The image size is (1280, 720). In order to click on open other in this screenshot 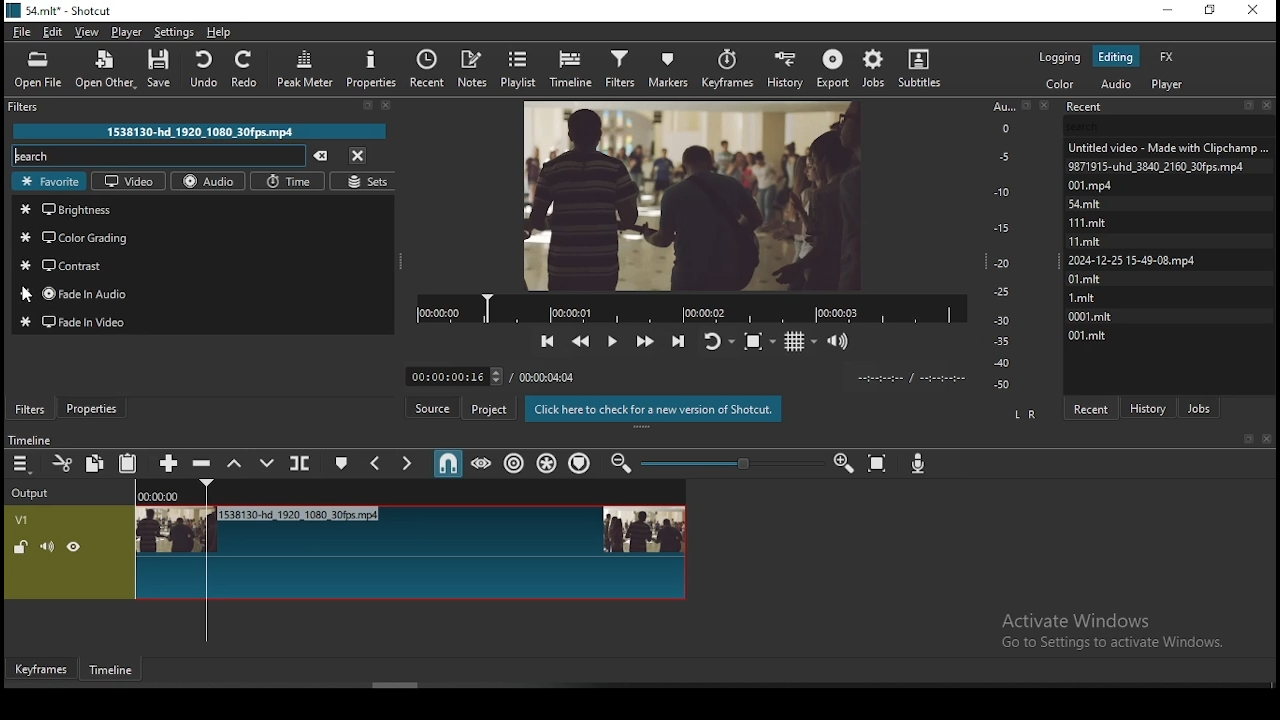, I will do `click(106, 69)`.